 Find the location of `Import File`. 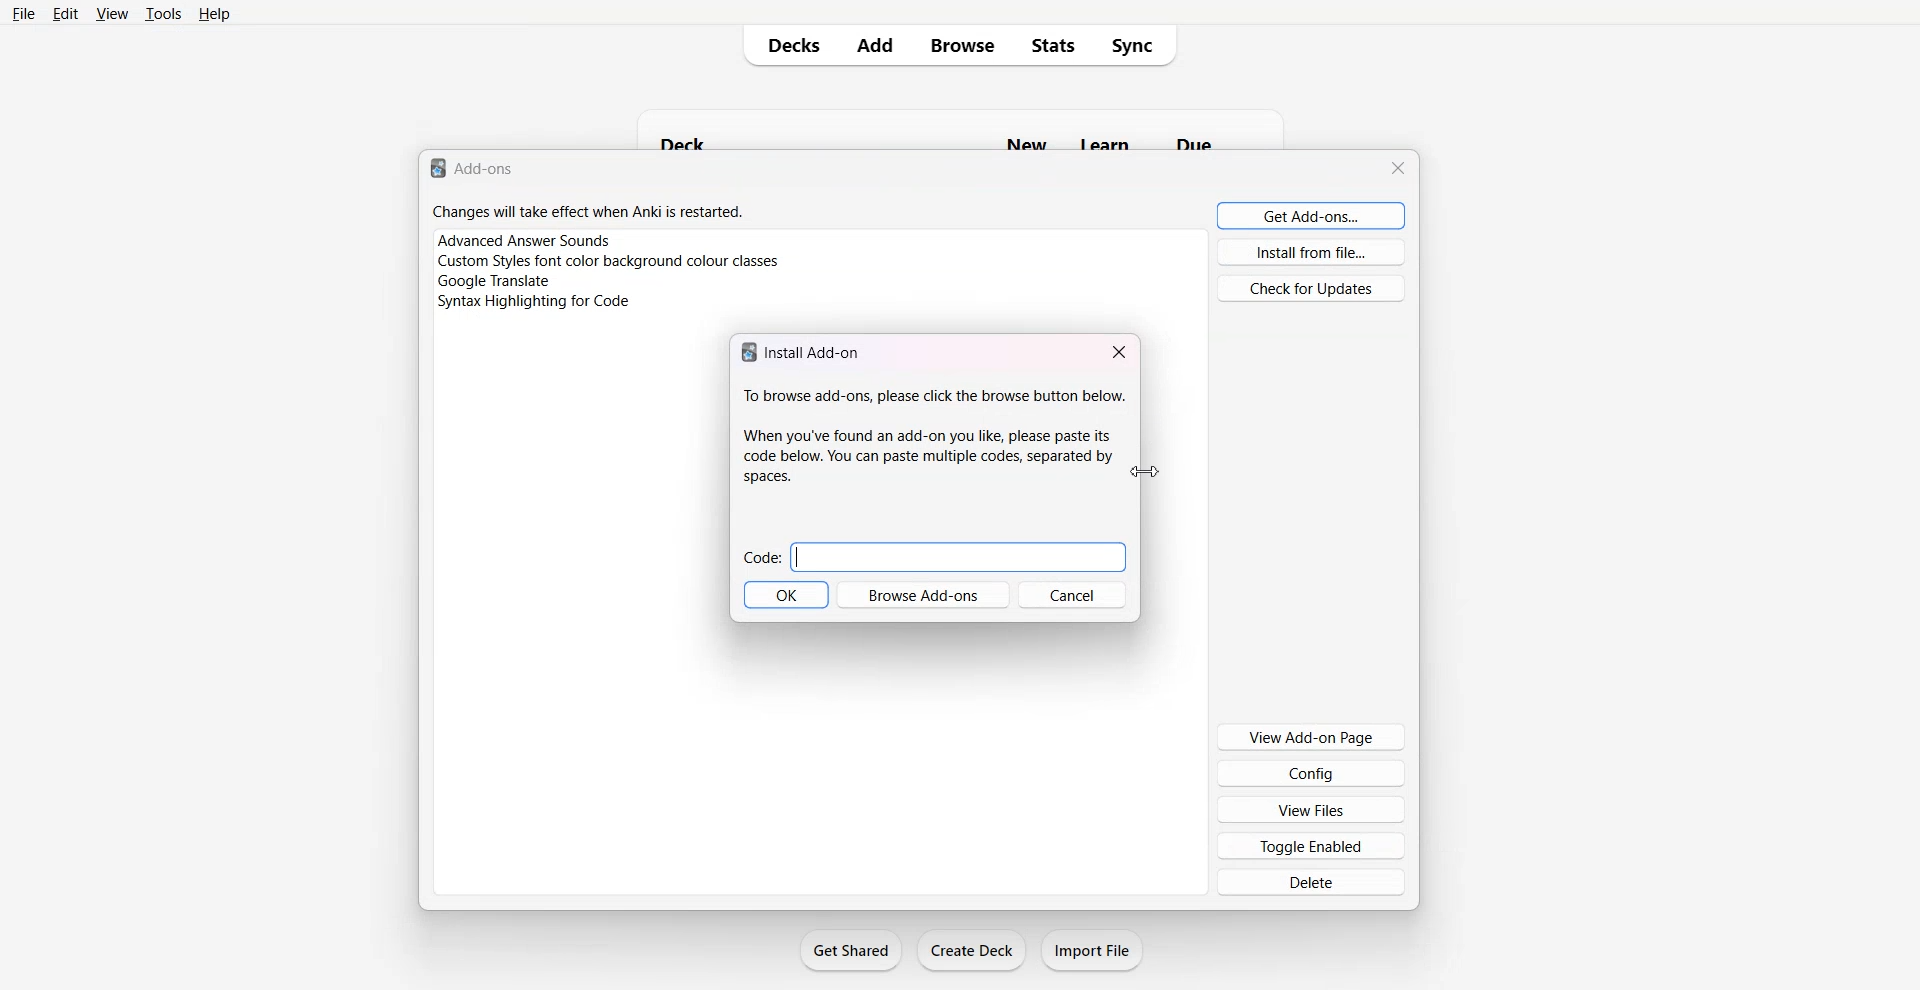

Import File is located at coordinates (1095, 950).